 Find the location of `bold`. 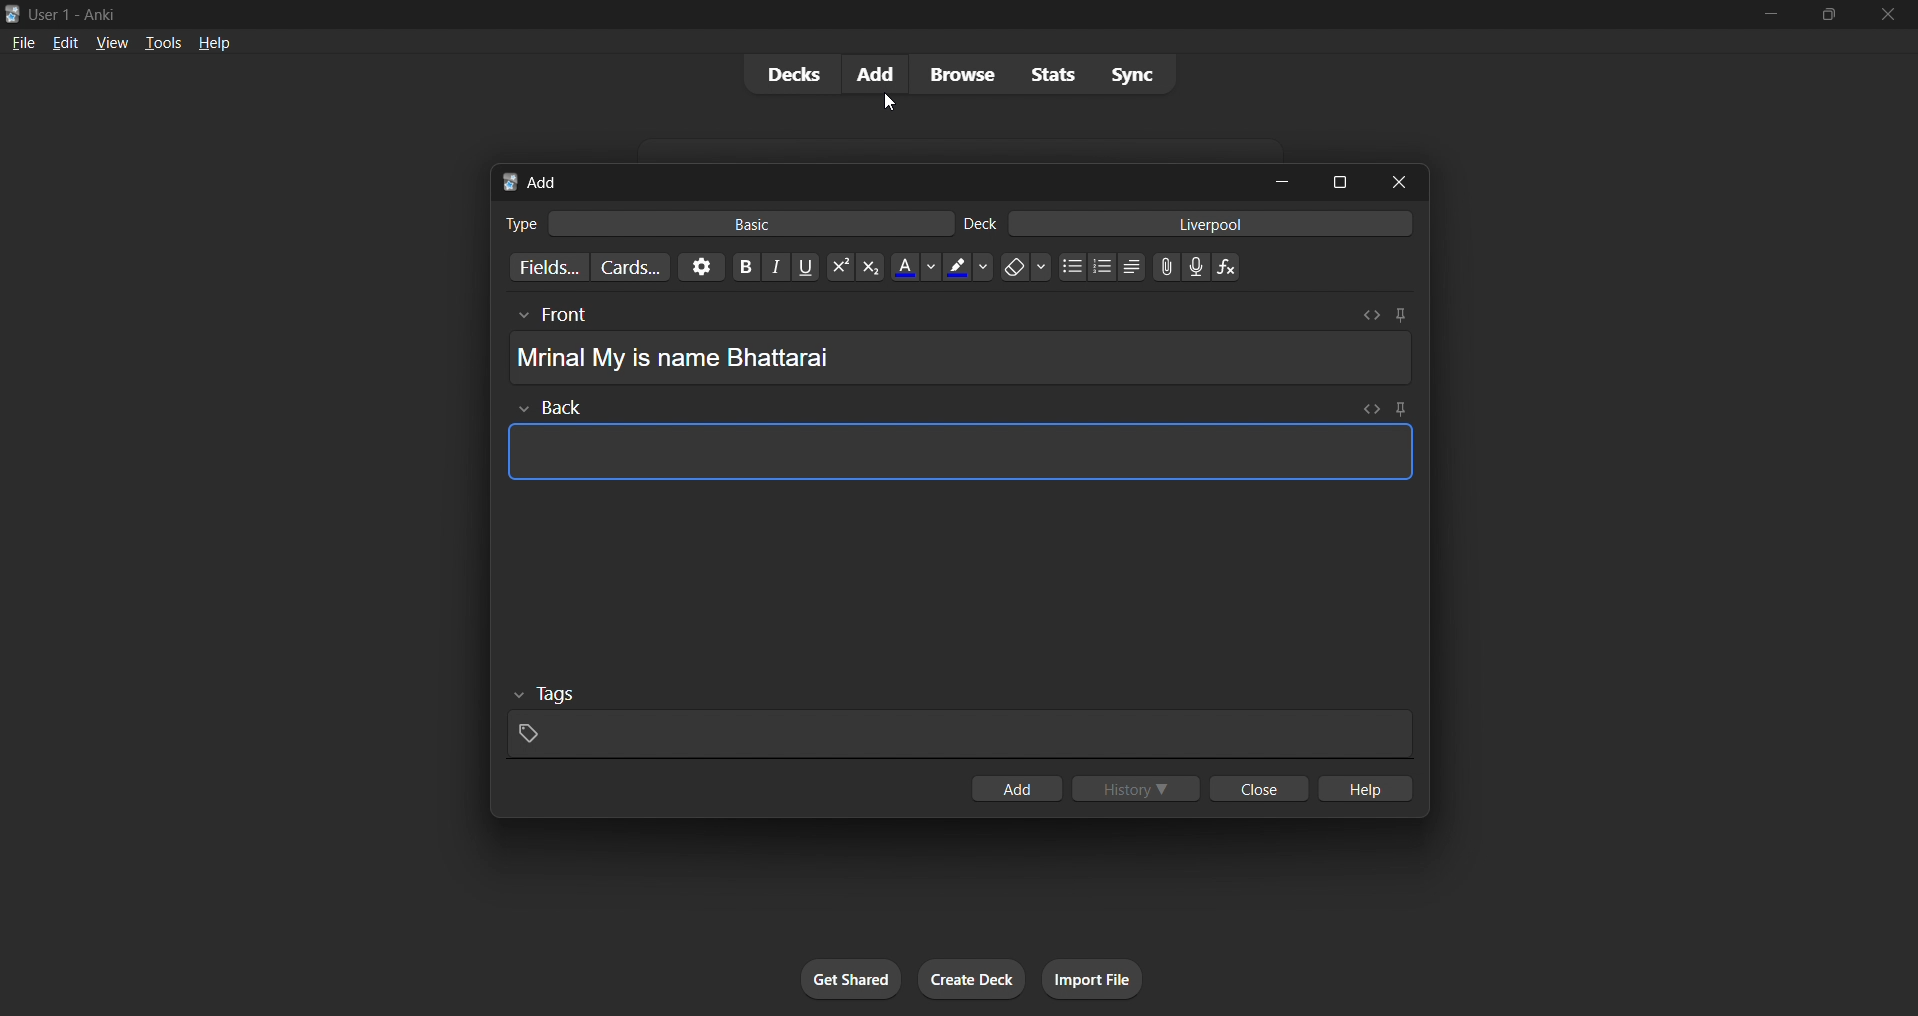

bold is located at coordinates (738, 265).